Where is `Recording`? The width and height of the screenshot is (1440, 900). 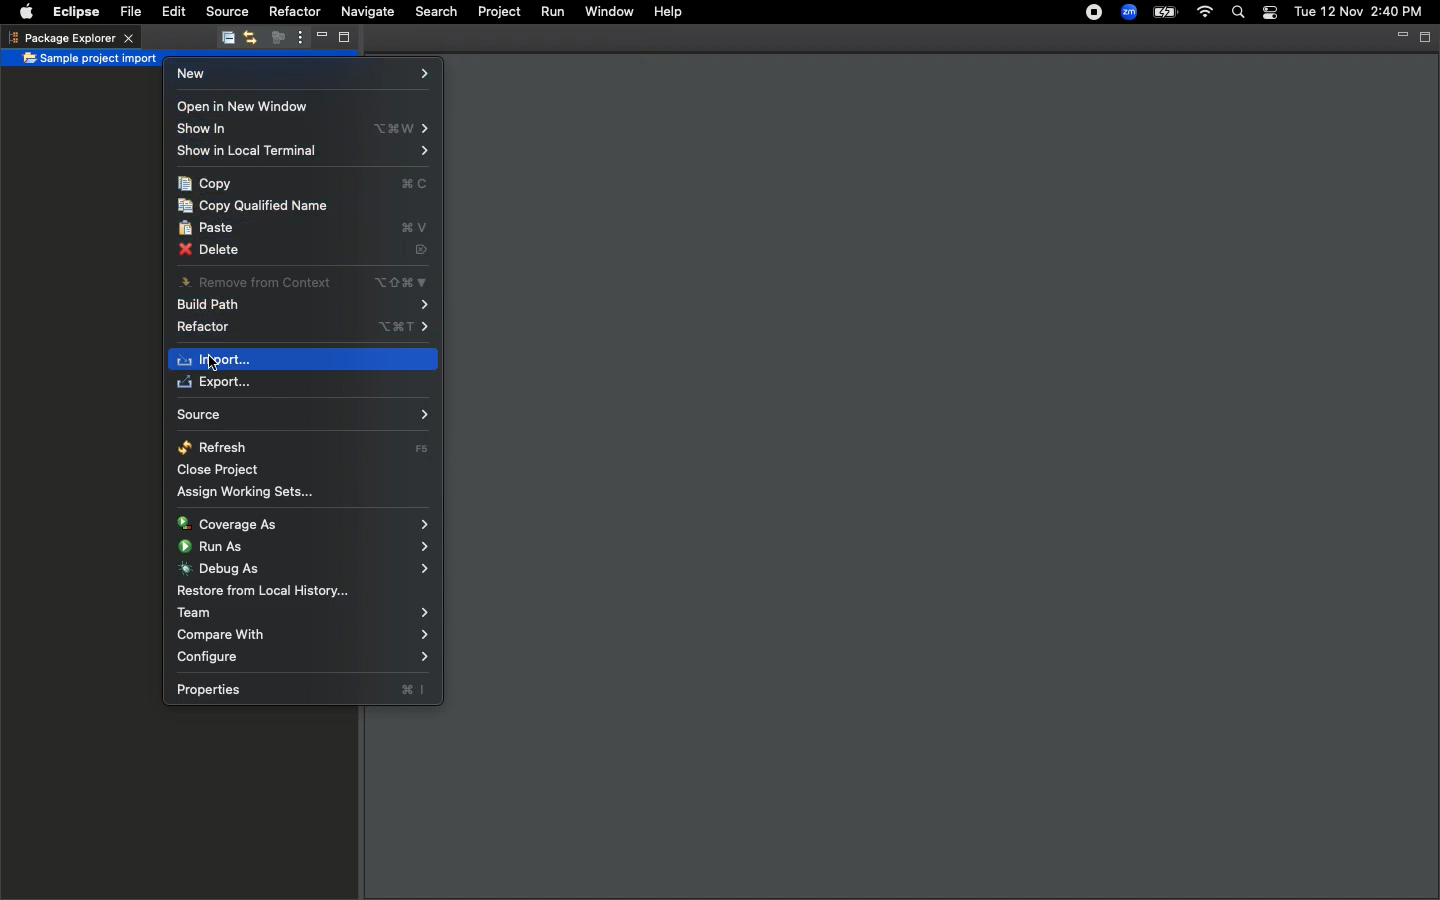 Recording is located at coordinates (1085, 14).